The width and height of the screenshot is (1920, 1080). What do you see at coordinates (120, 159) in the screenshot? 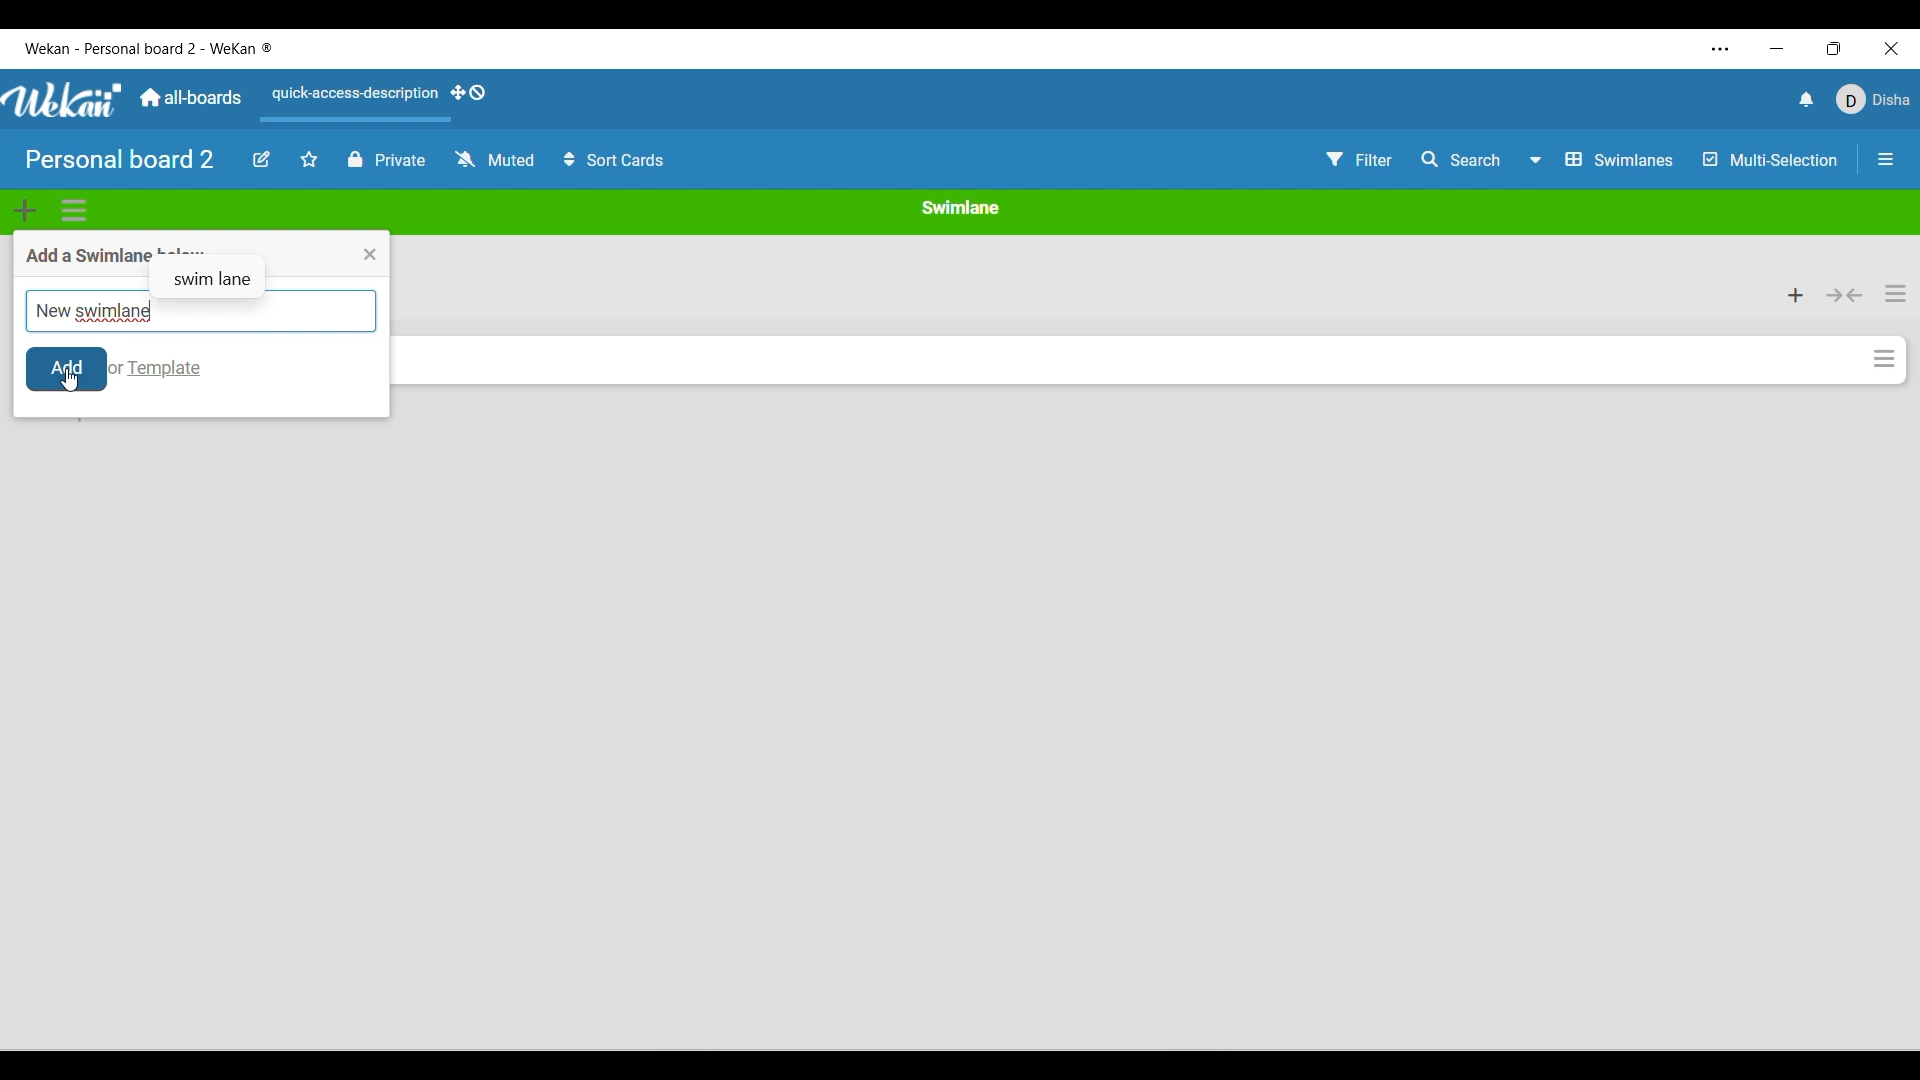
I see `Board name` at bounding box center [120, 159].